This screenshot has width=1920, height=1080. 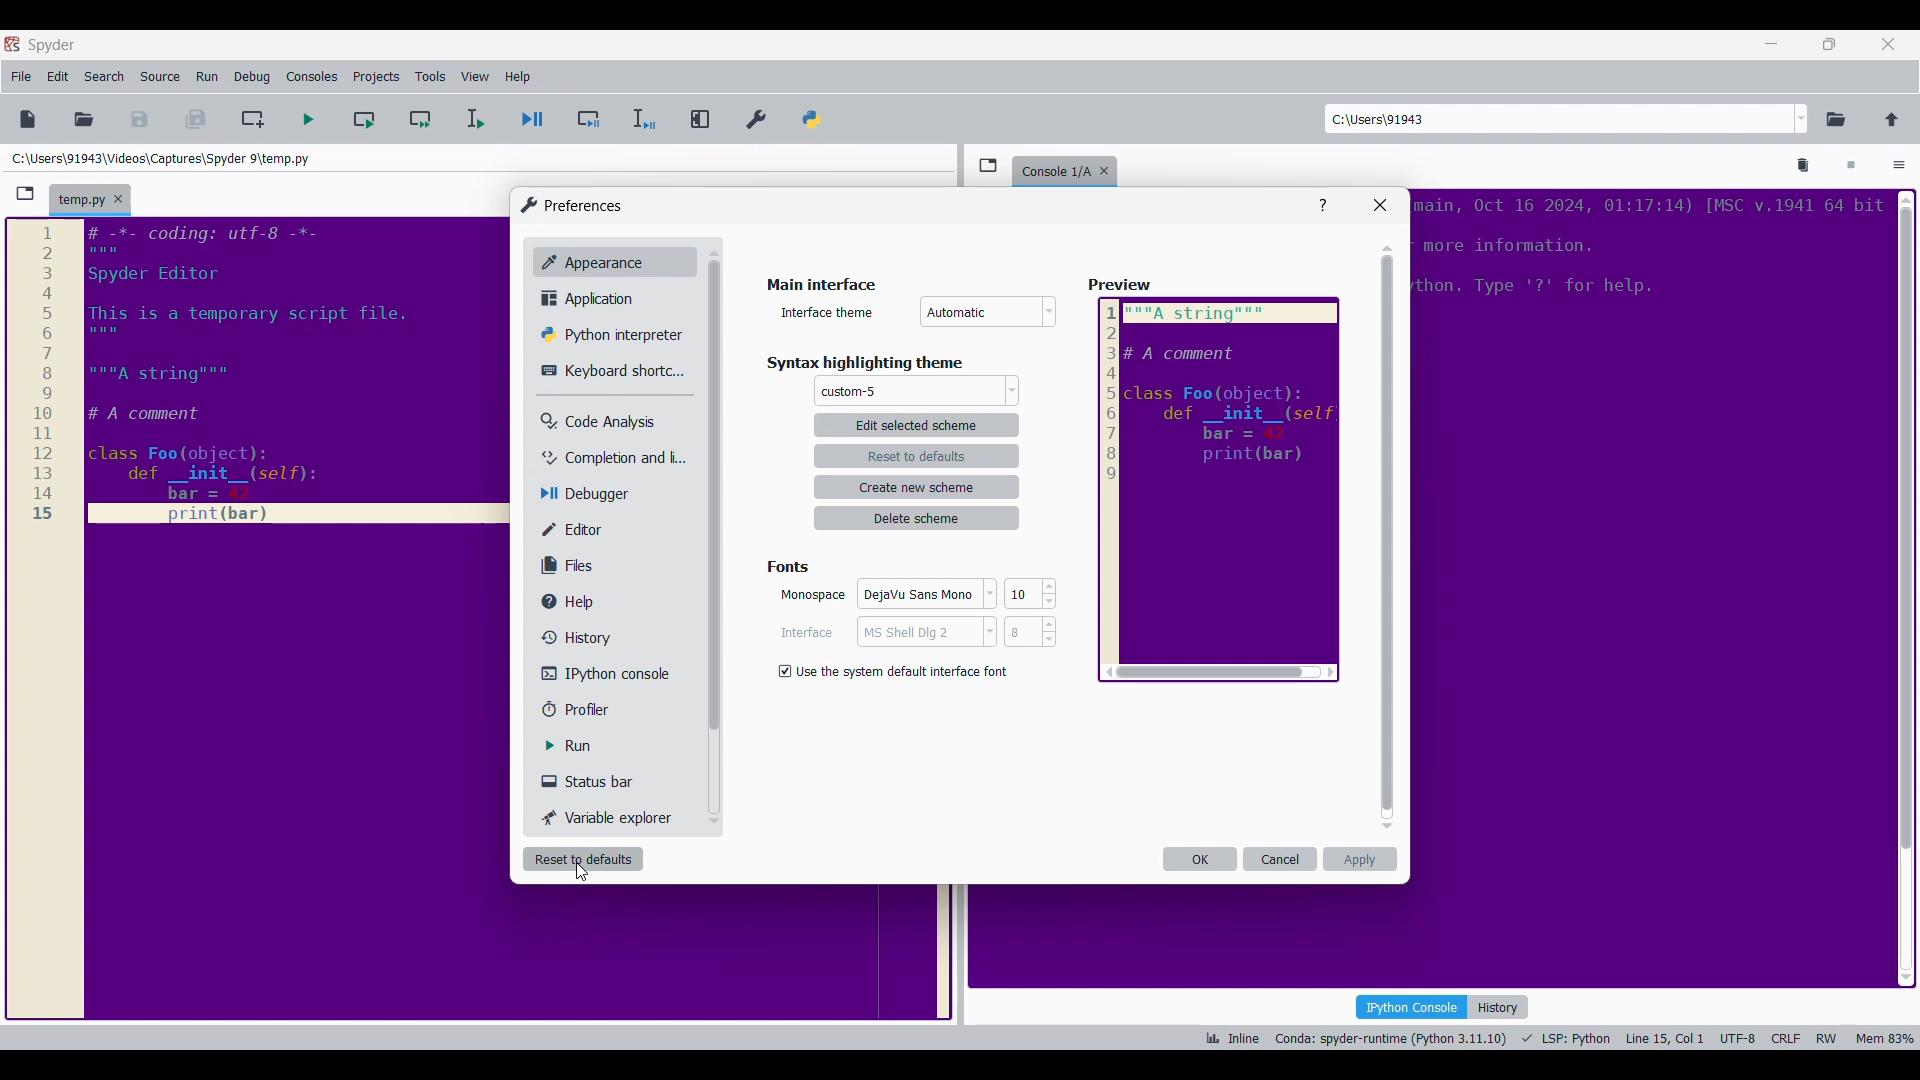 I want to click on Current code, so click(x=258, y=375).